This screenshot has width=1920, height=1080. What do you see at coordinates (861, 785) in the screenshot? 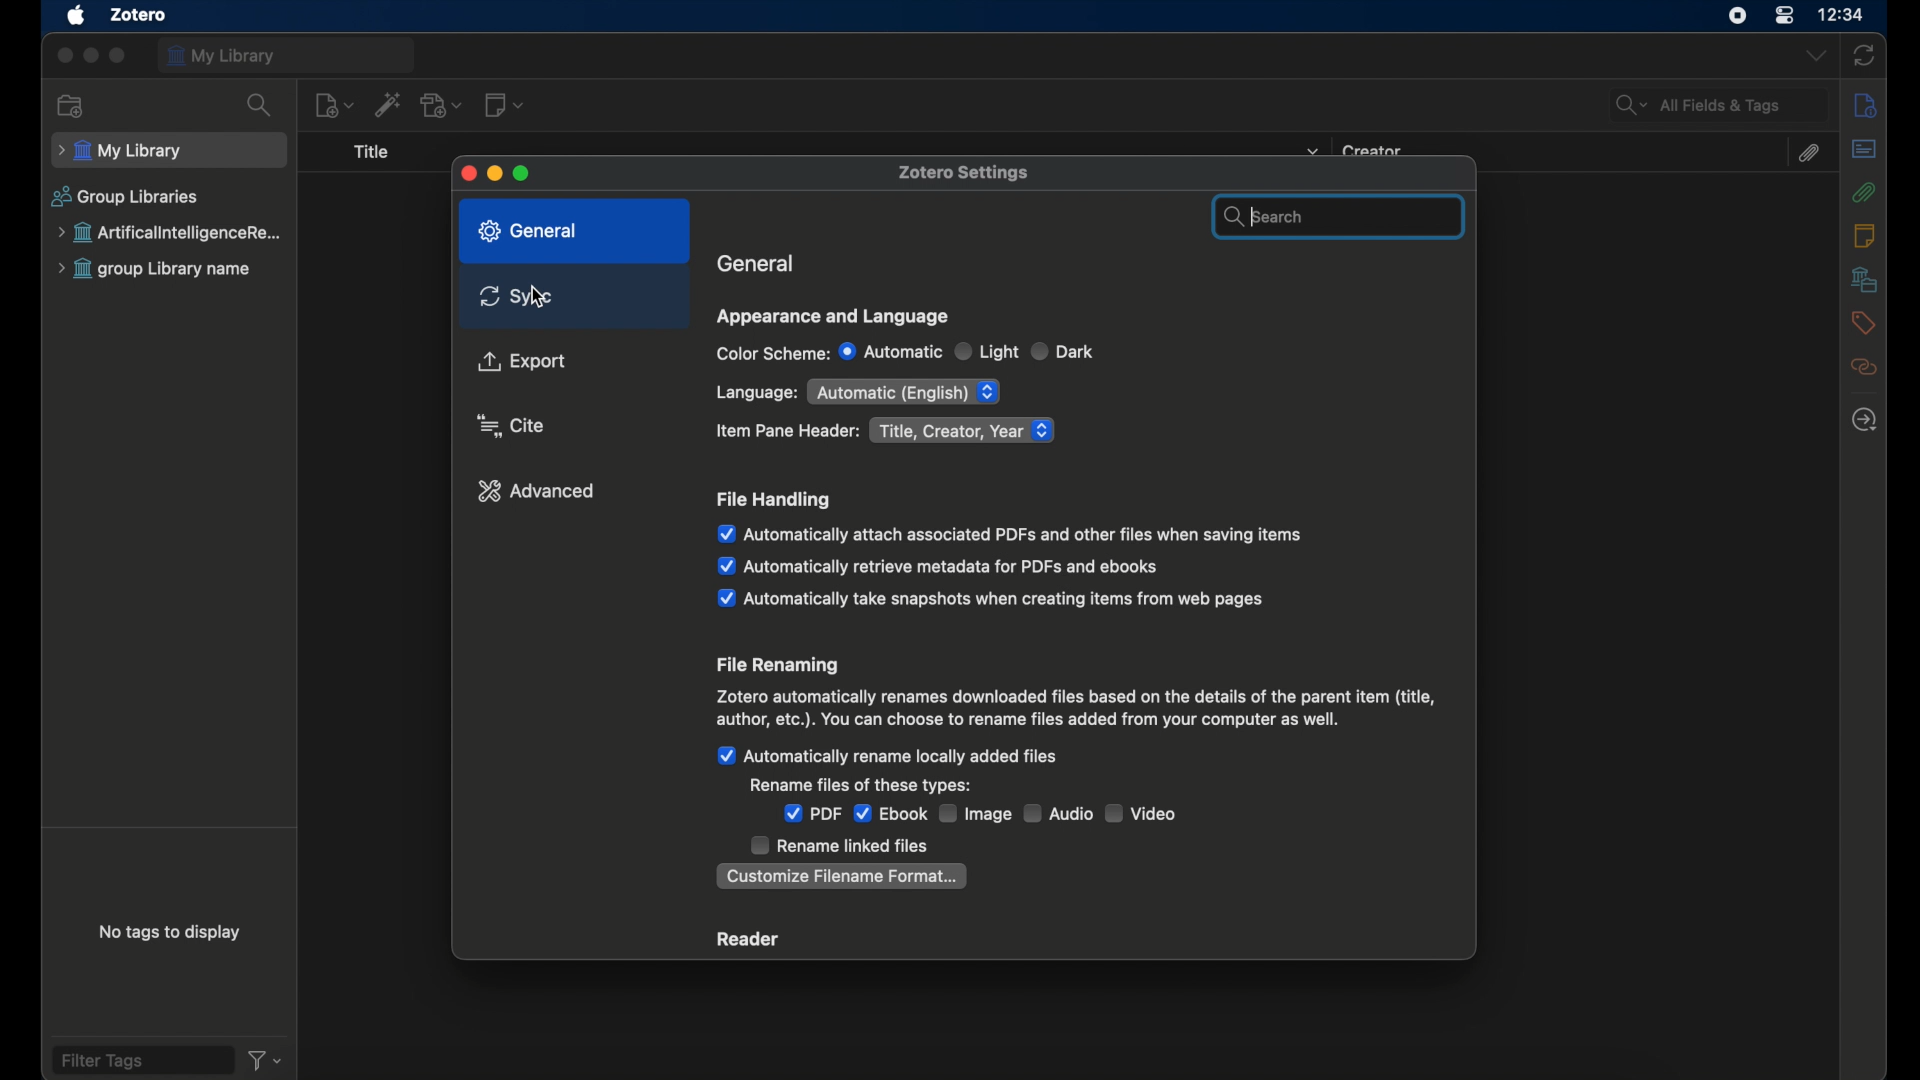
I see `rename files of these types:` at bounding box center [861, 785].